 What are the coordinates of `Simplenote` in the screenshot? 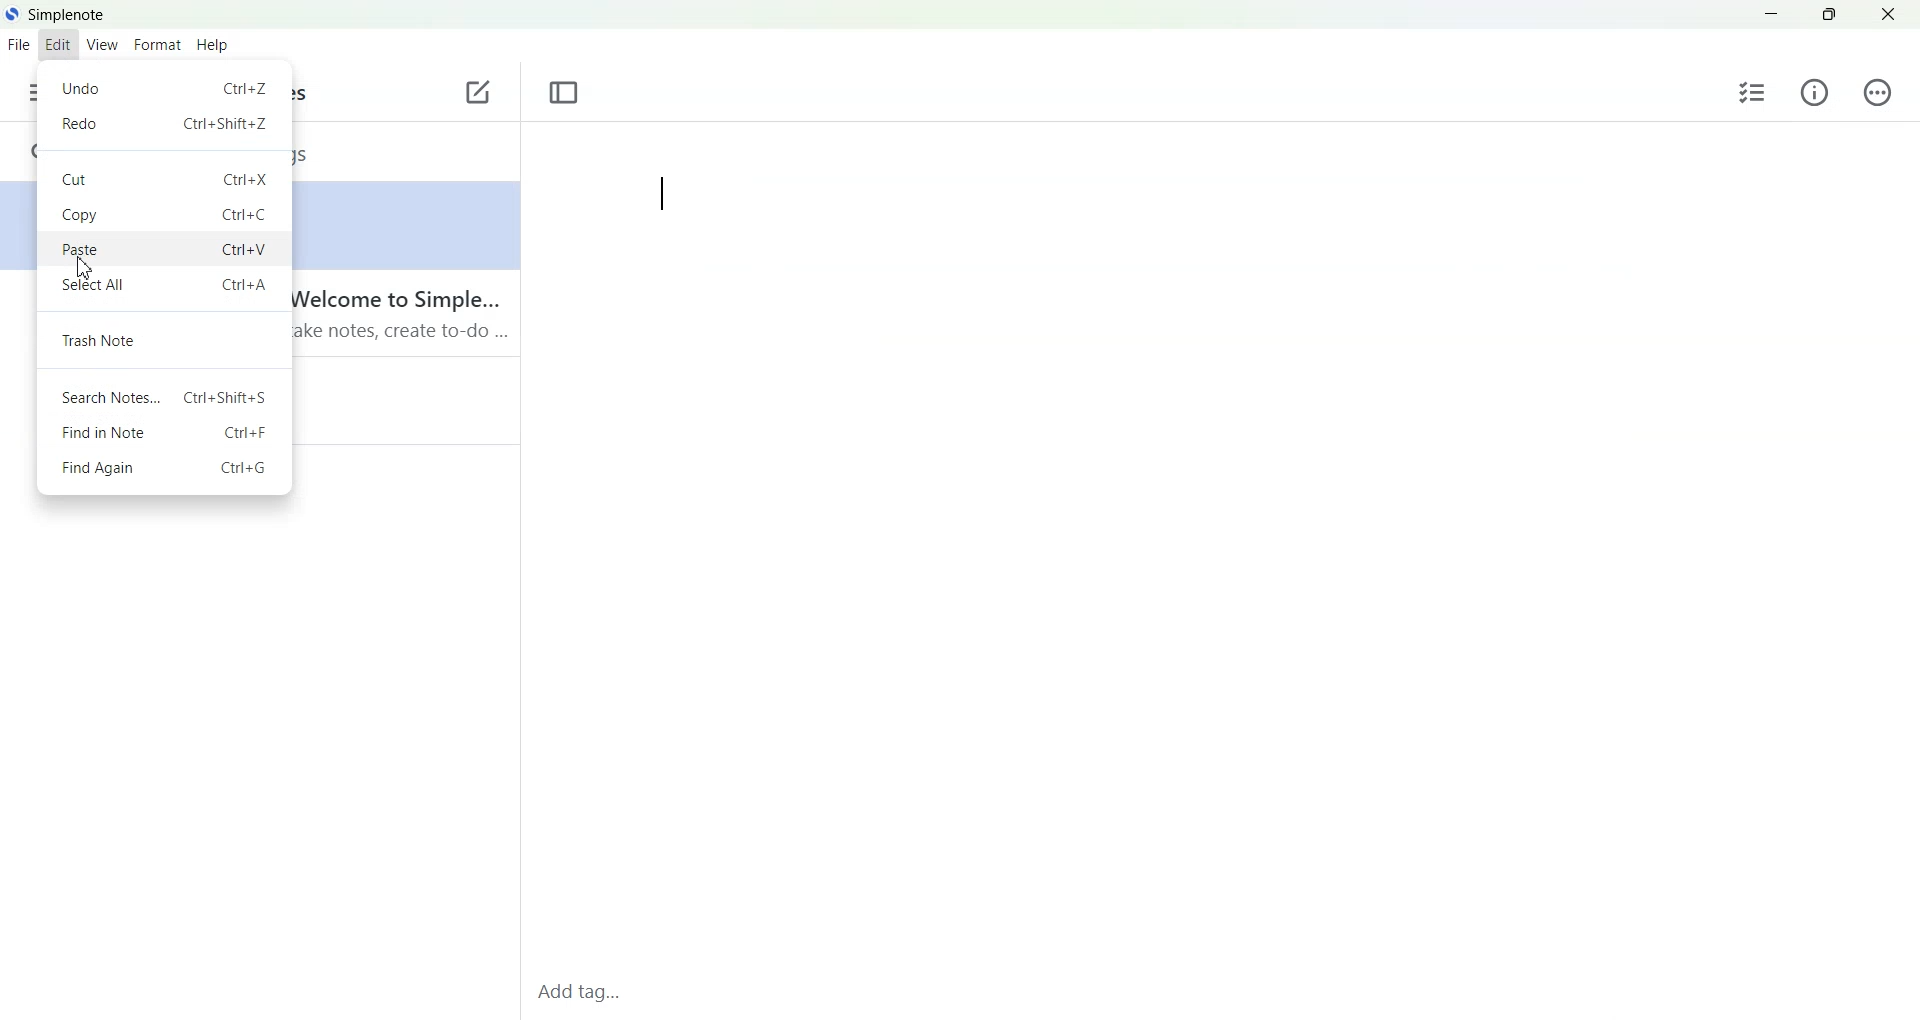 It's located at (56, 13).